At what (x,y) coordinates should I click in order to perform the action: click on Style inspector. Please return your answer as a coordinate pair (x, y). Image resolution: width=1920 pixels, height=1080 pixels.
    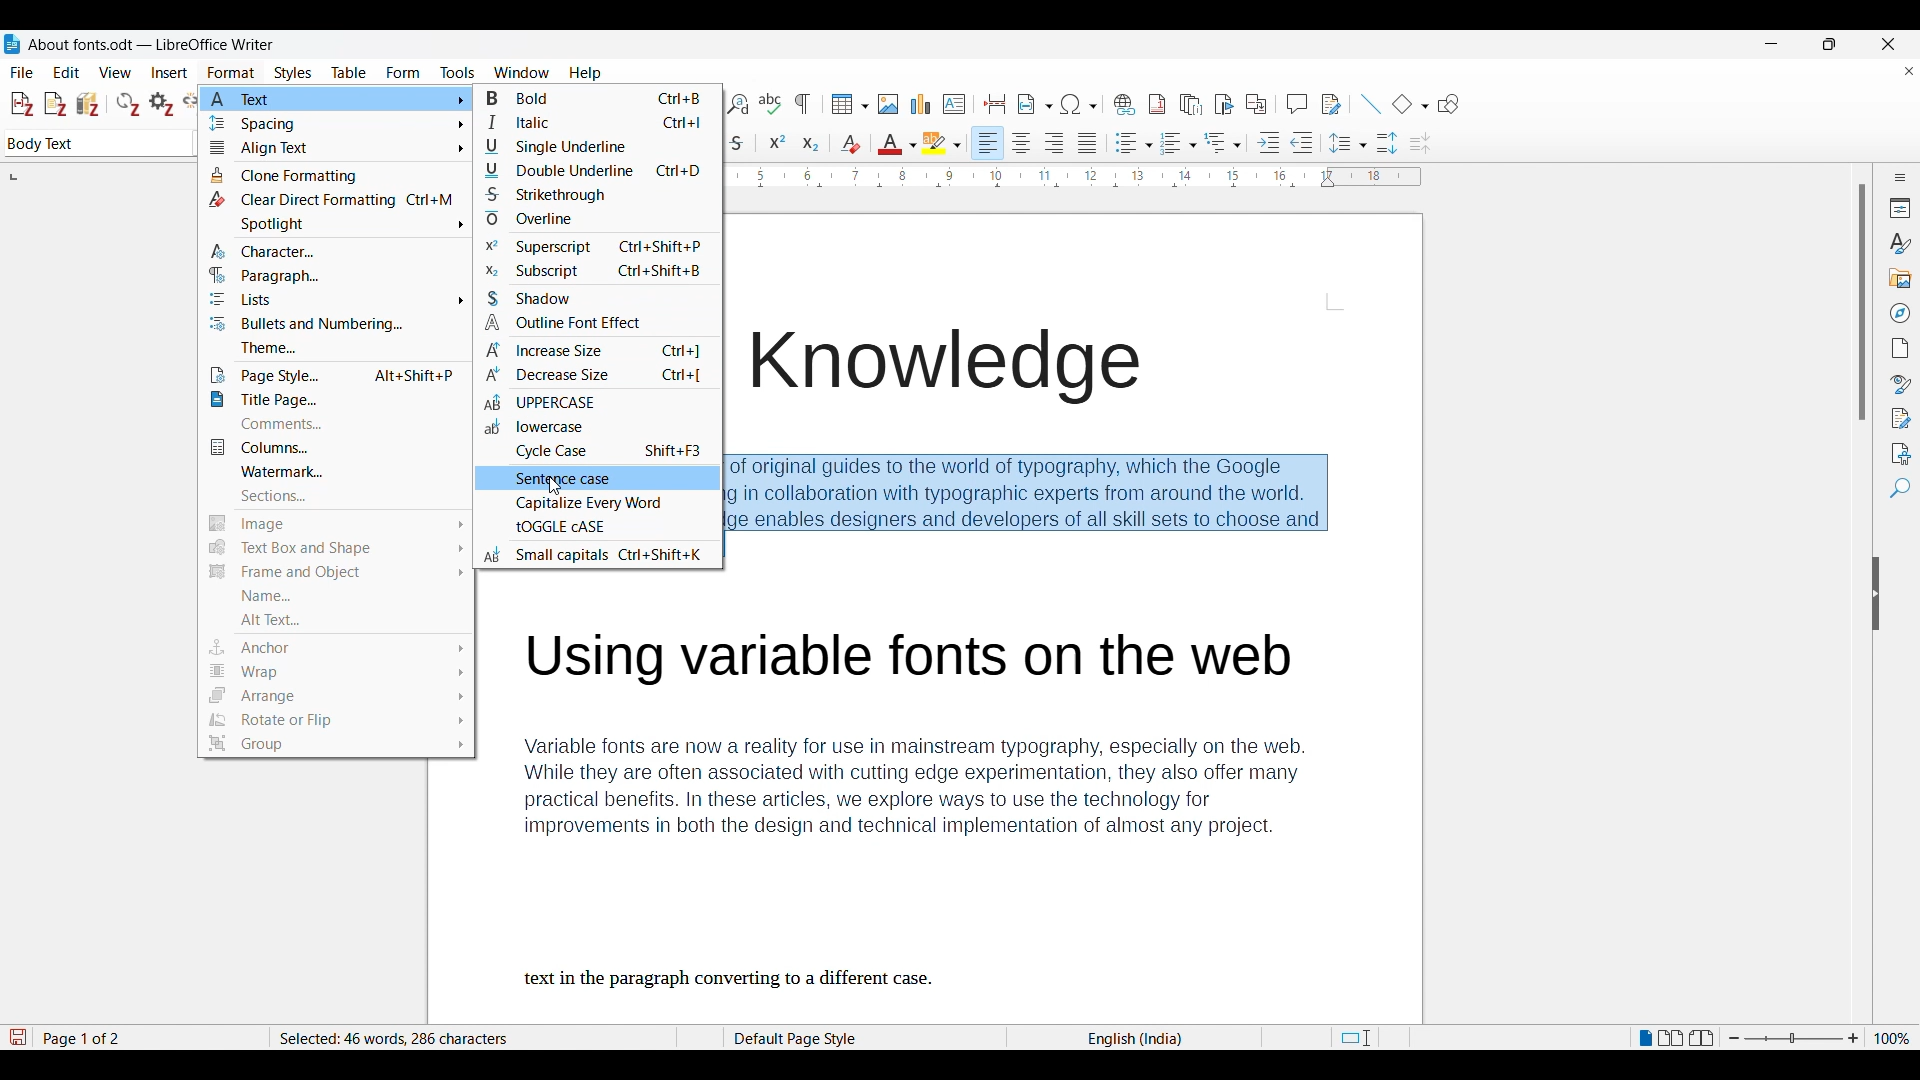
    Looking at the image, I should click on (1900, 384).